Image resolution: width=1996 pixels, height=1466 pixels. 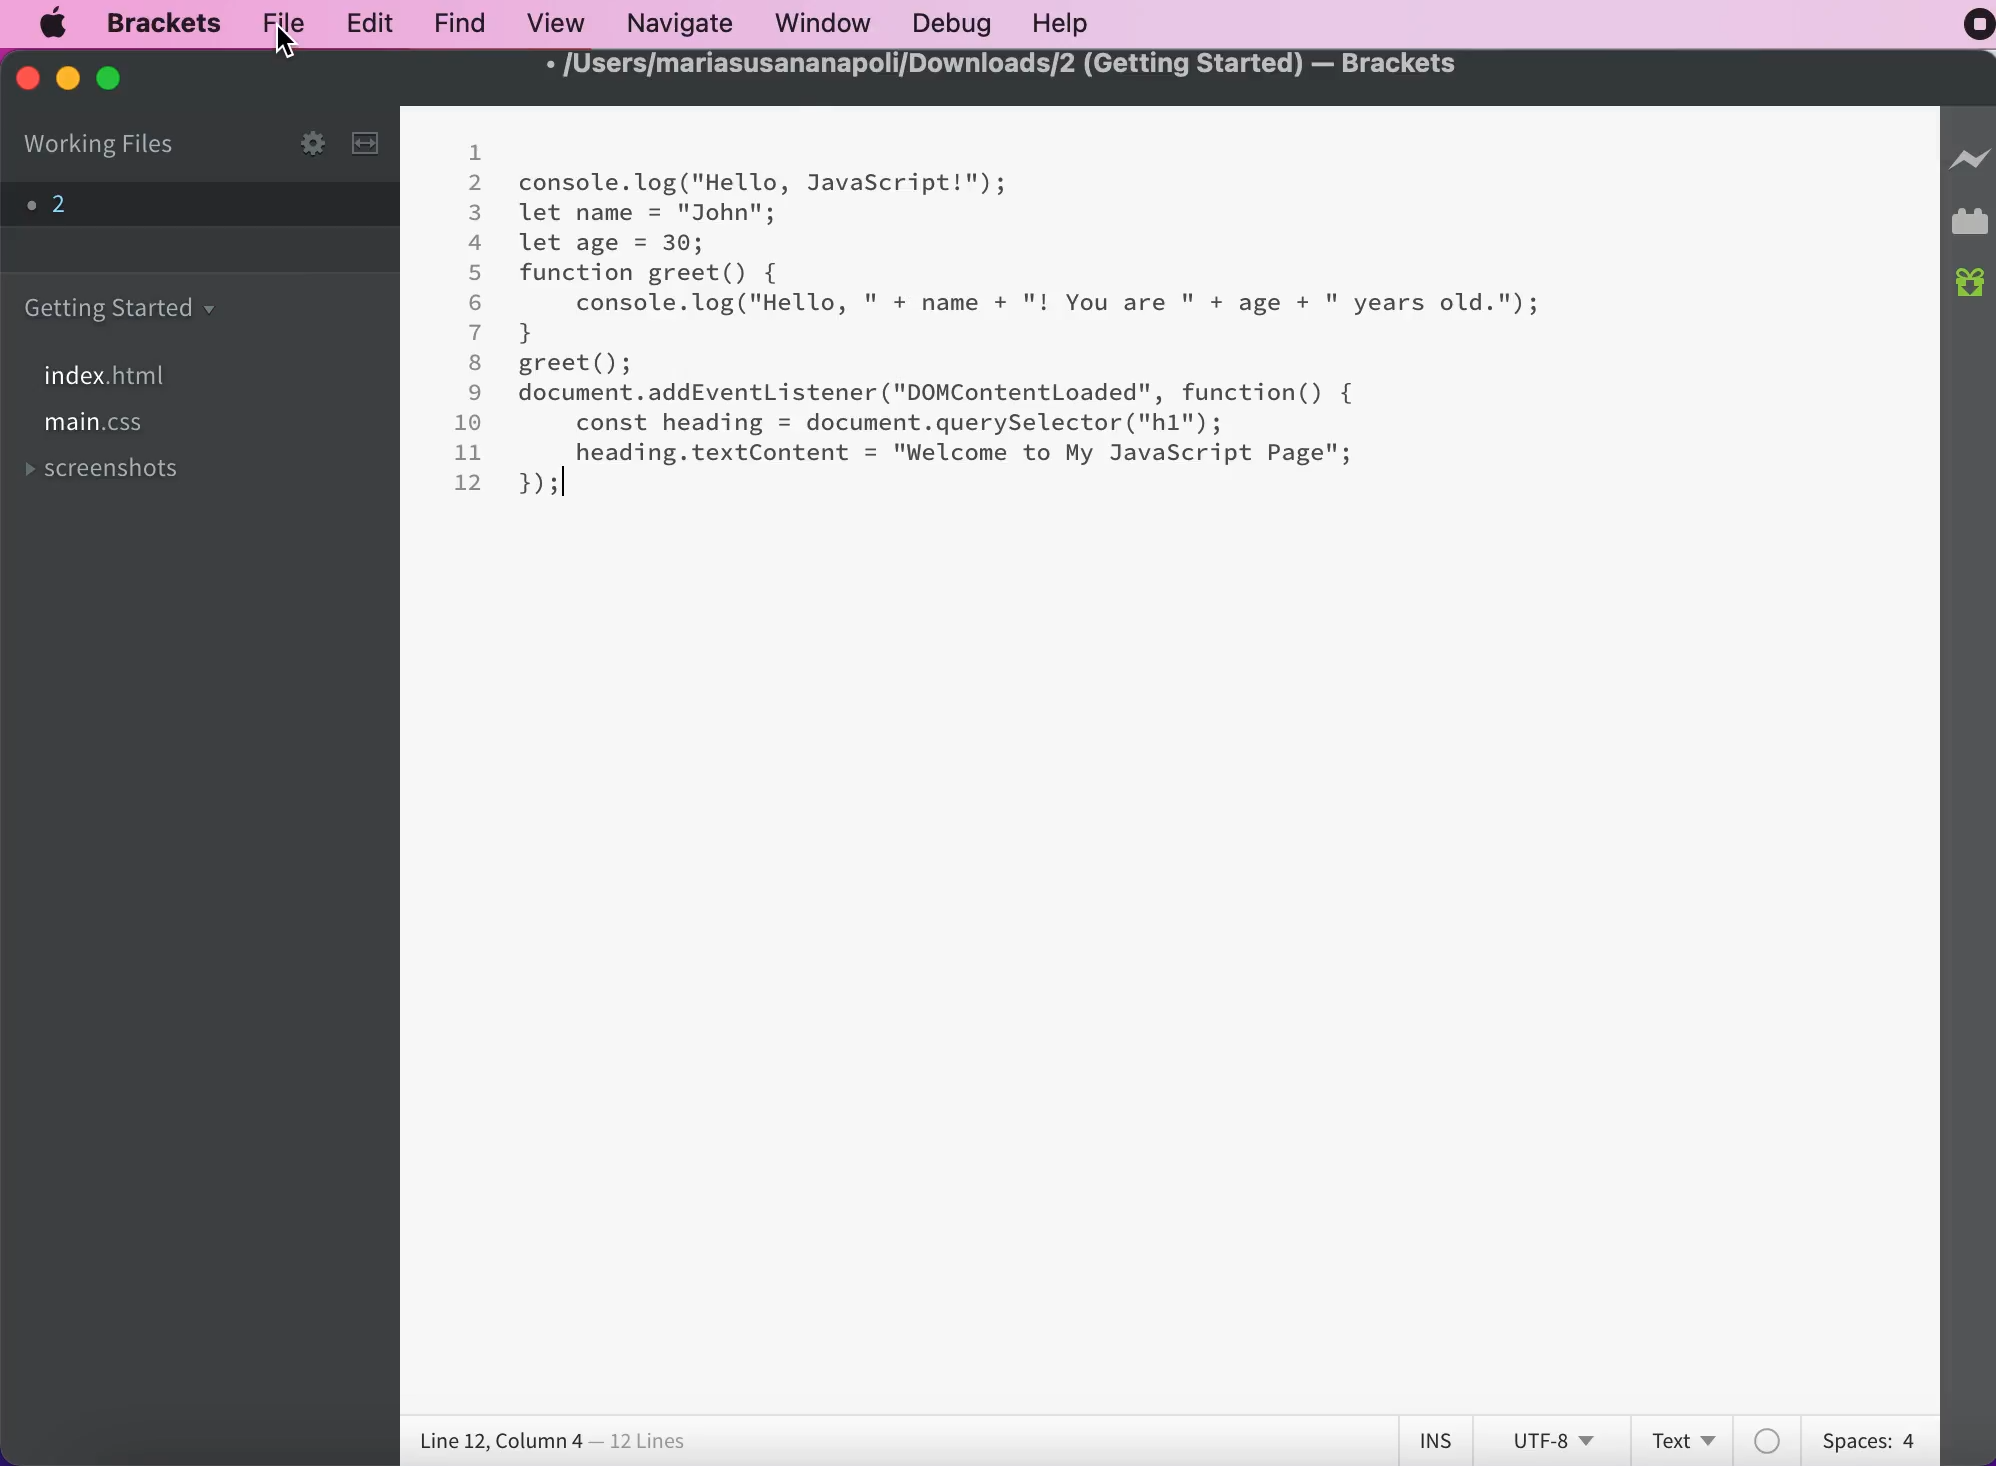 I want to click on 12, so click(x=471, y=482).